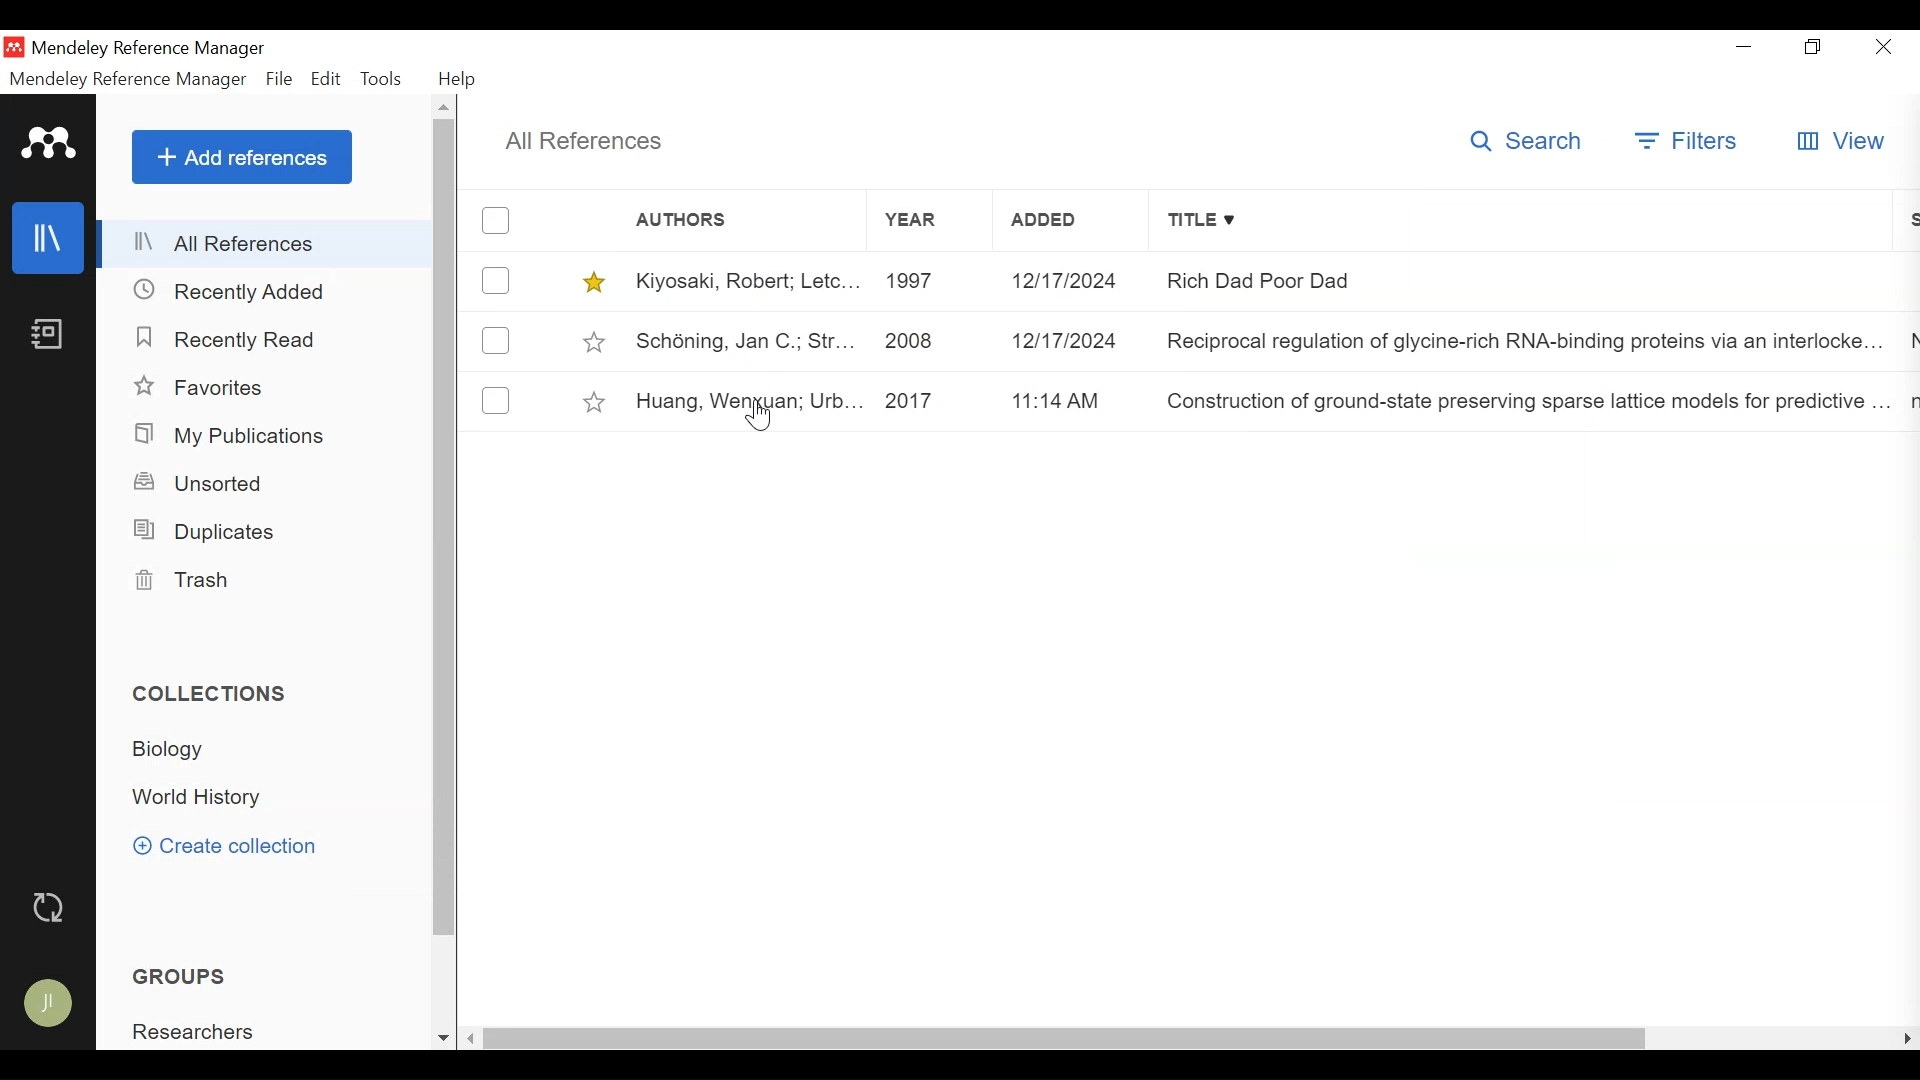  What do you see at coordinates (496, 282) in the screenshot?
I see `(un)select` at bounding box center [496, 282].